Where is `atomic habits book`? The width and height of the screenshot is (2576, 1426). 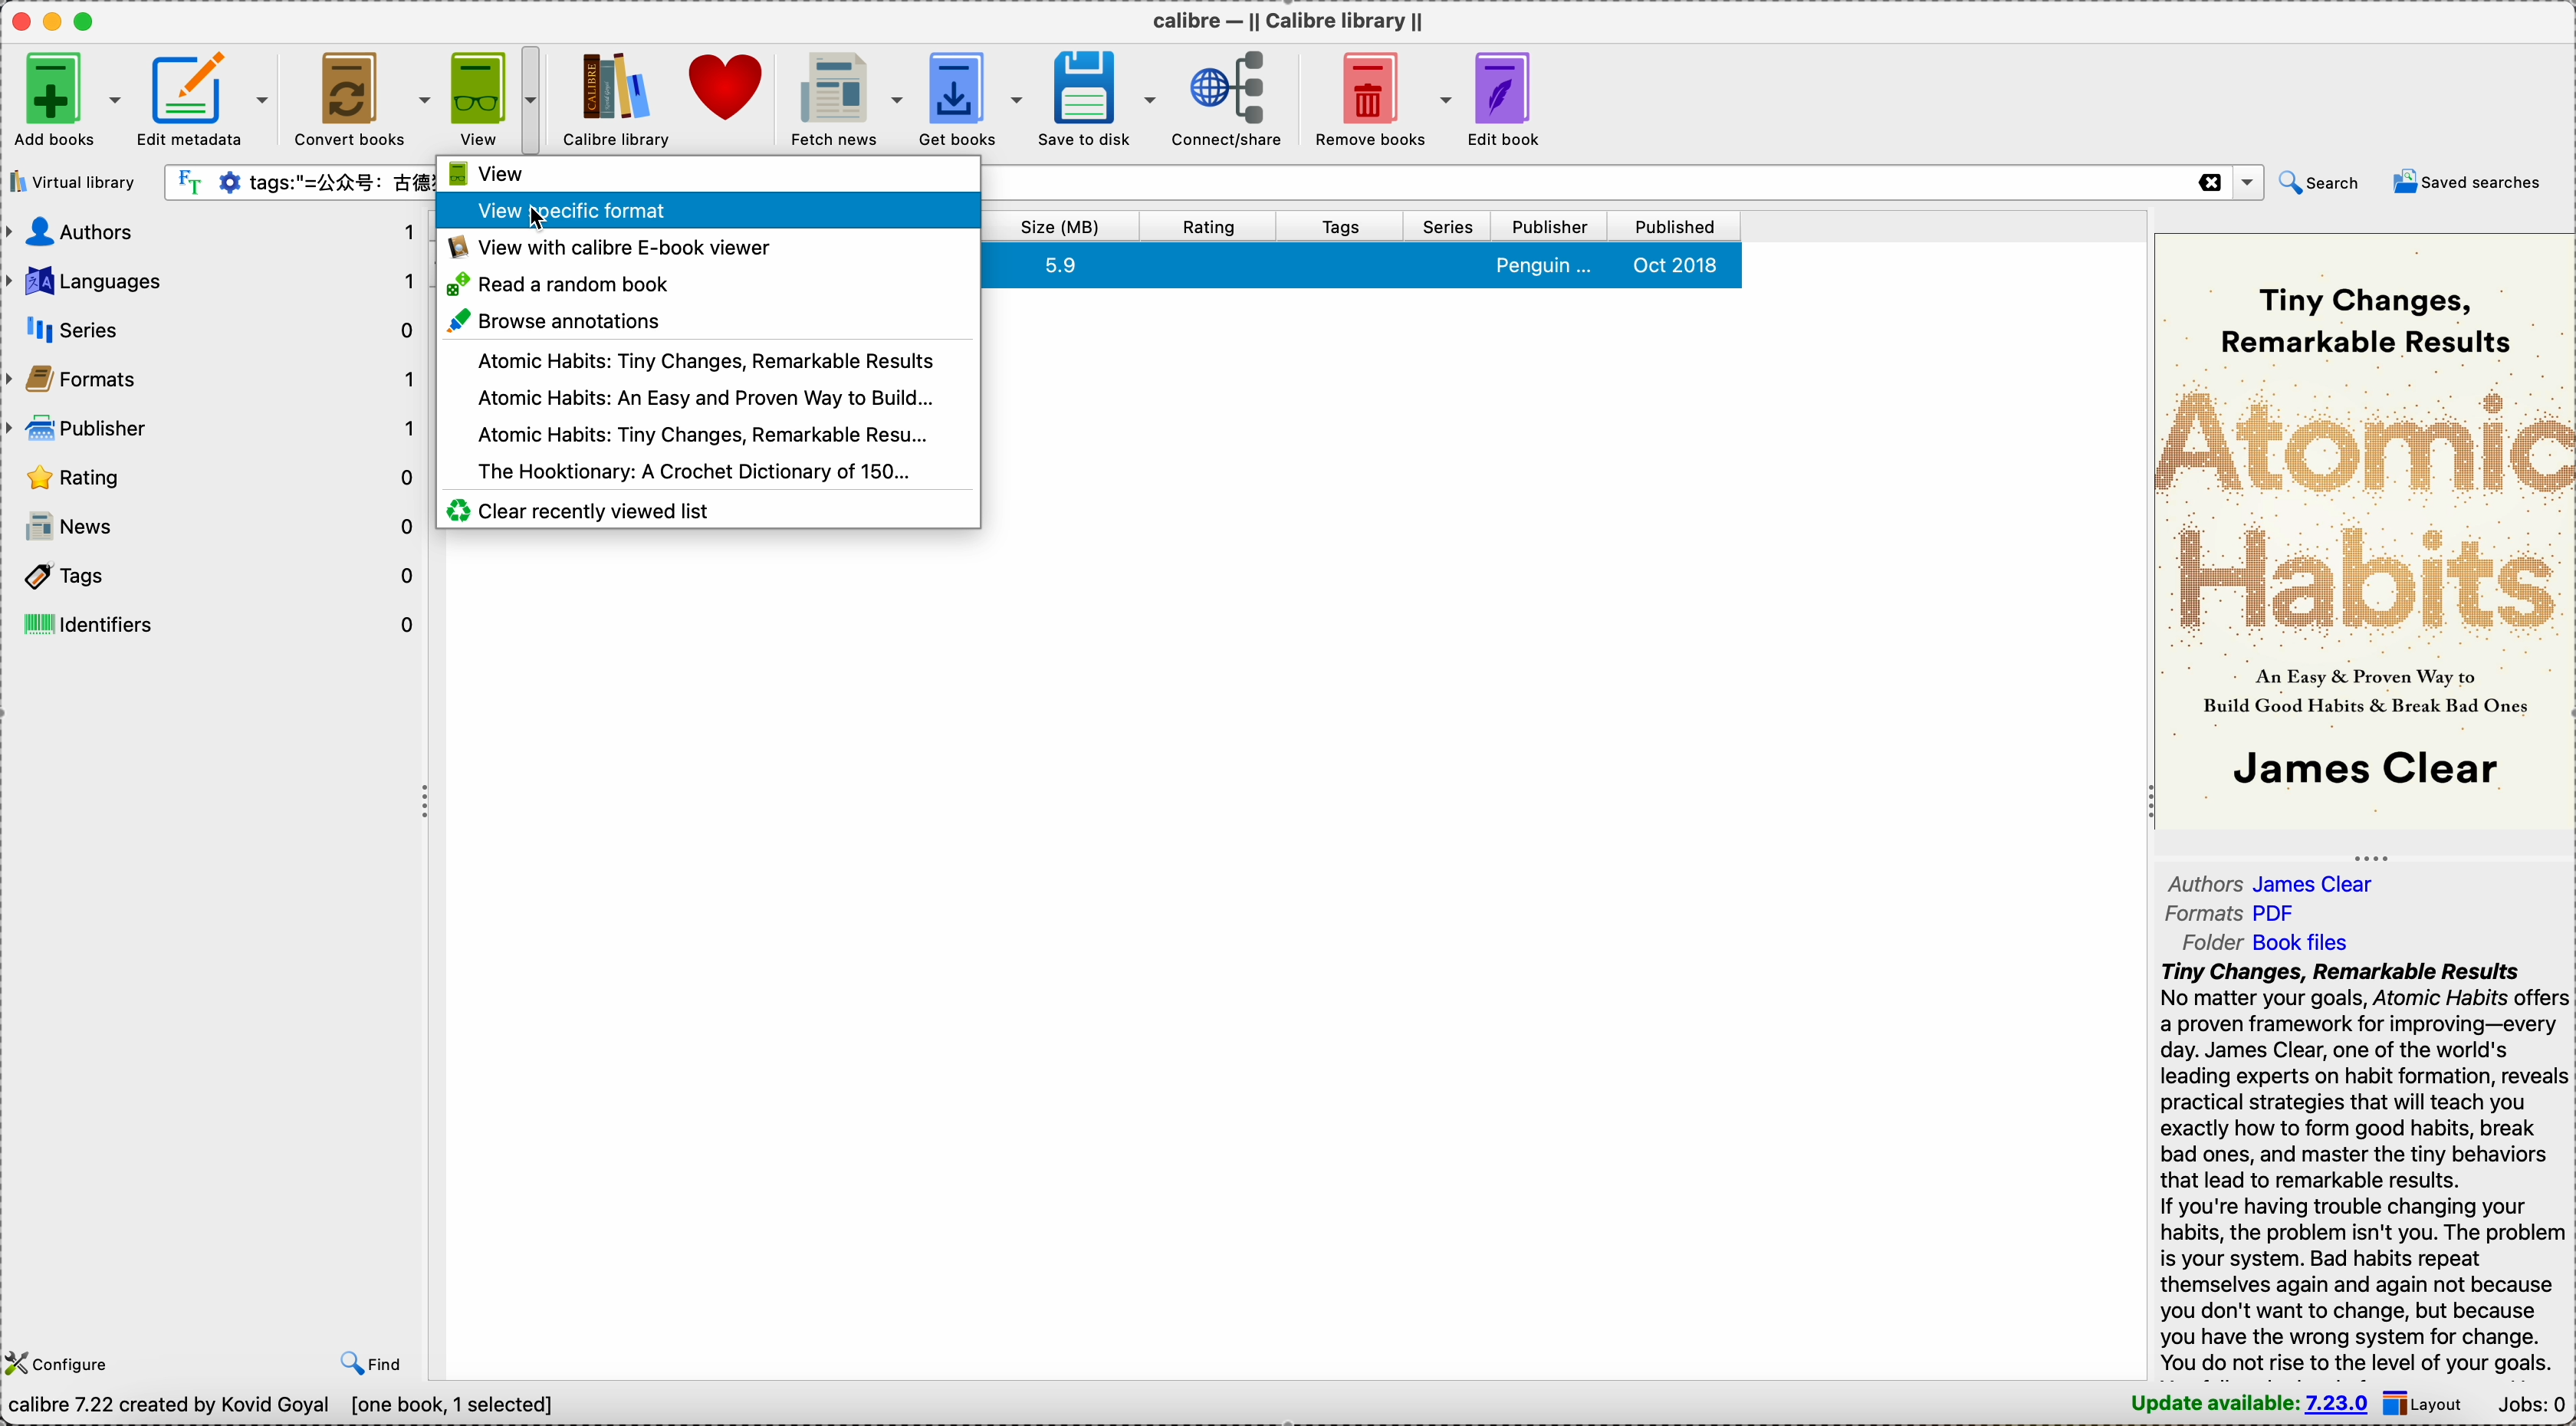 atomic habits book is located at coordinates (704, 394).